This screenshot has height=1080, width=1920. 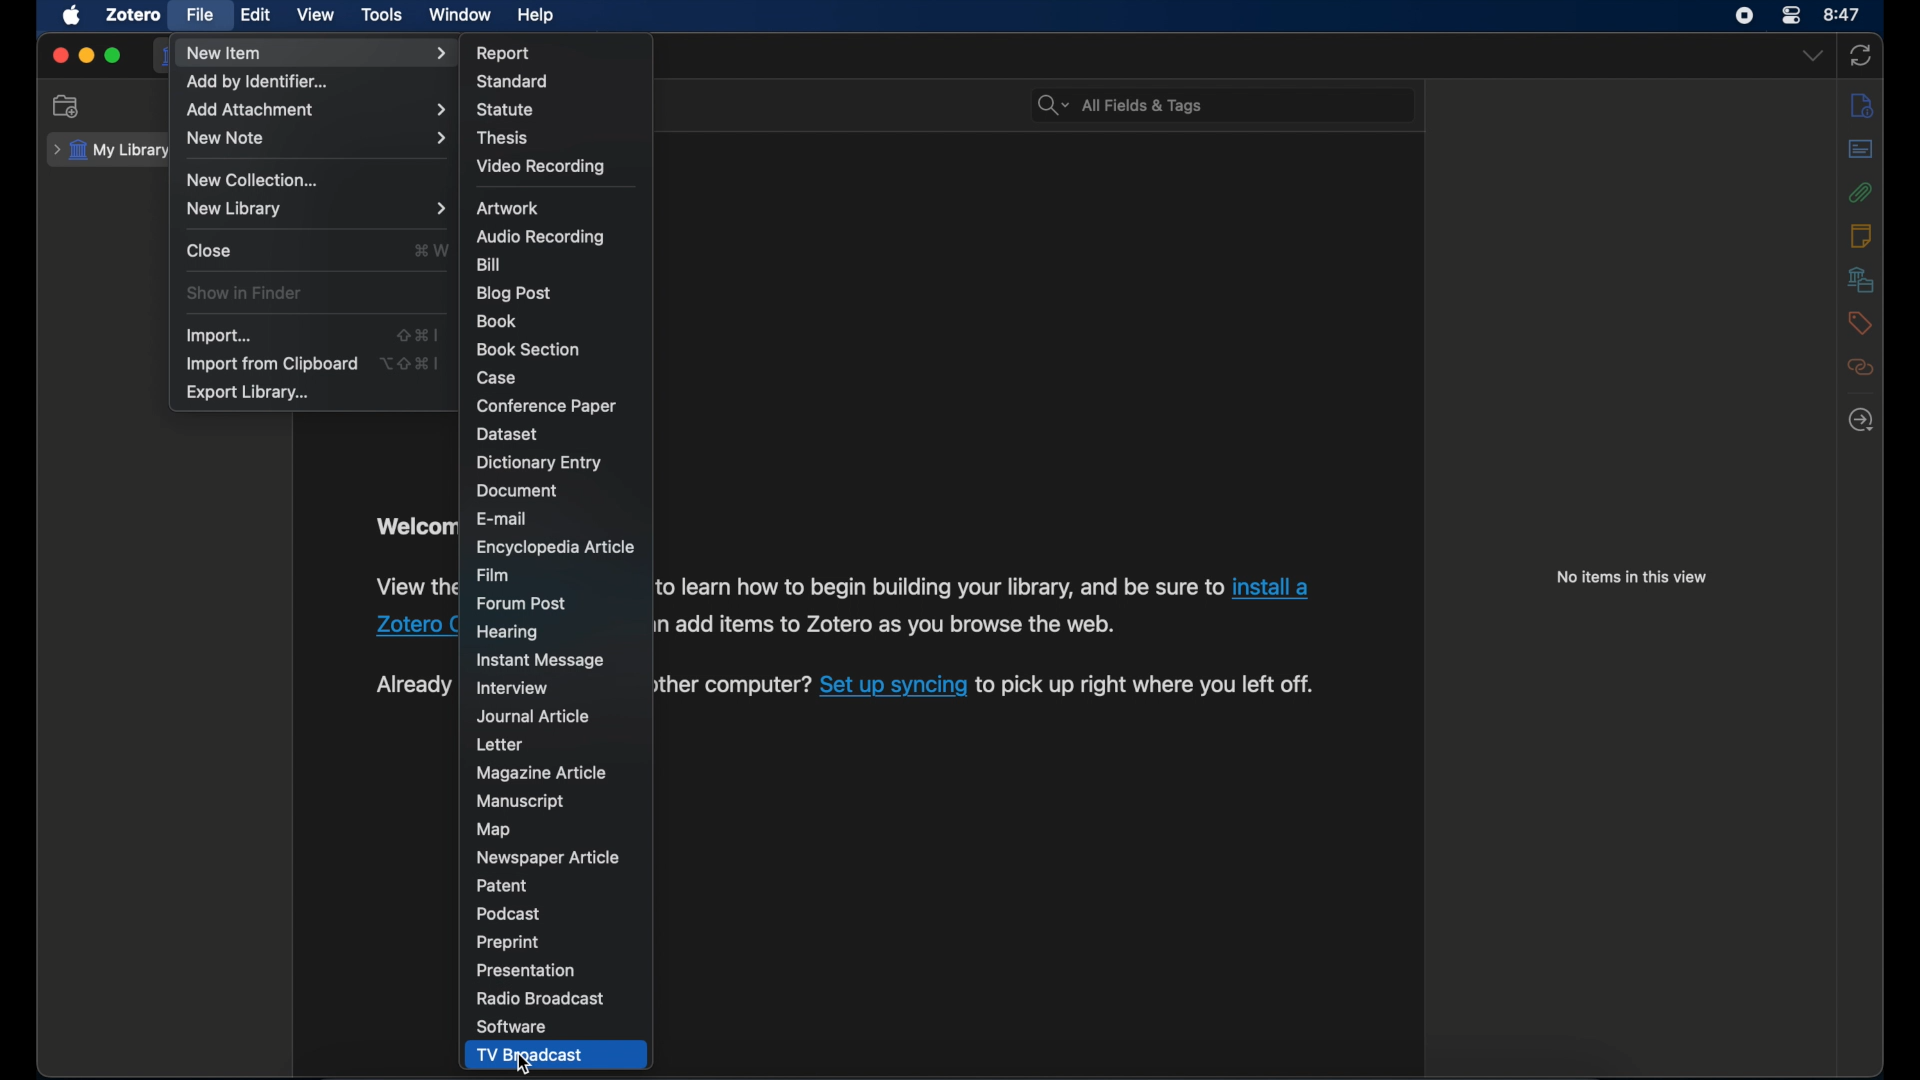 I want to click on 8.46, so click(x=1844, y=15).